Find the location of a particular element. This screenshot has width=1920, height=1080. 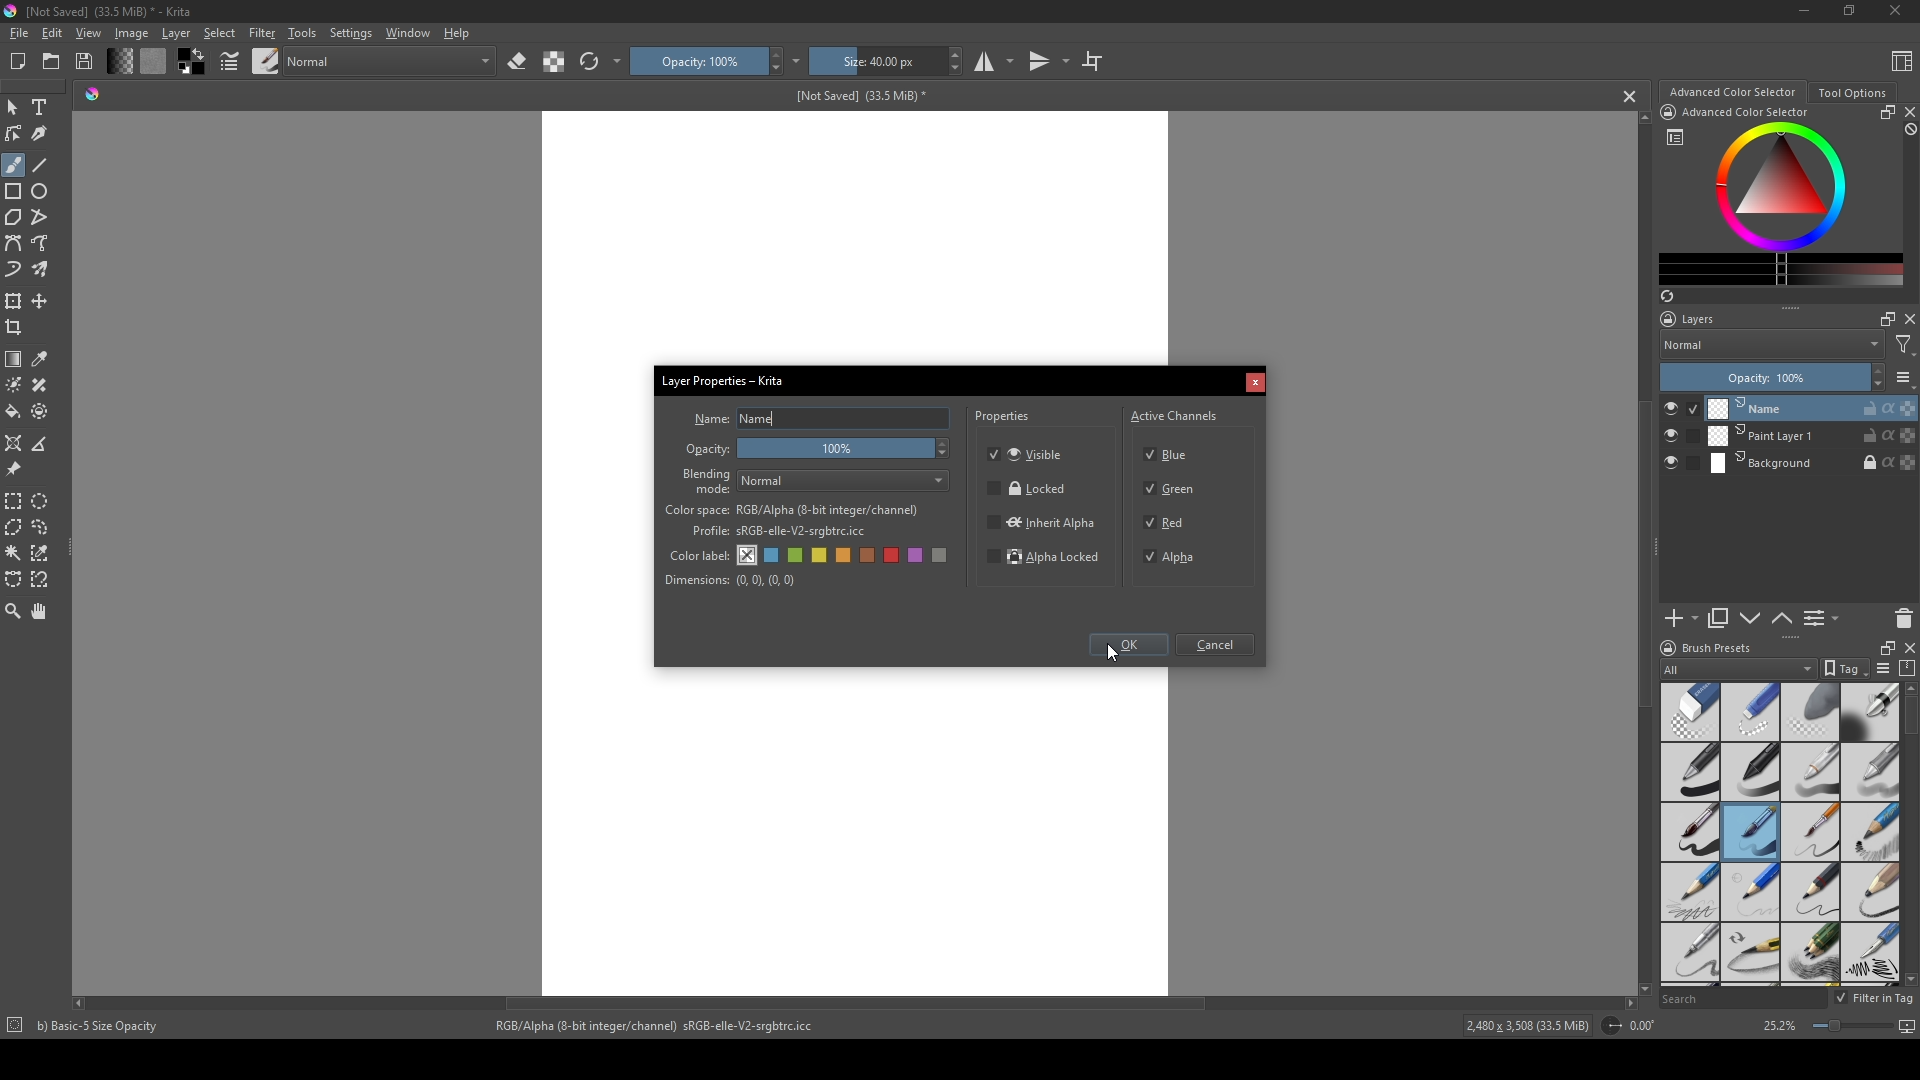

Active channels is located at coordinates (1175, 413).